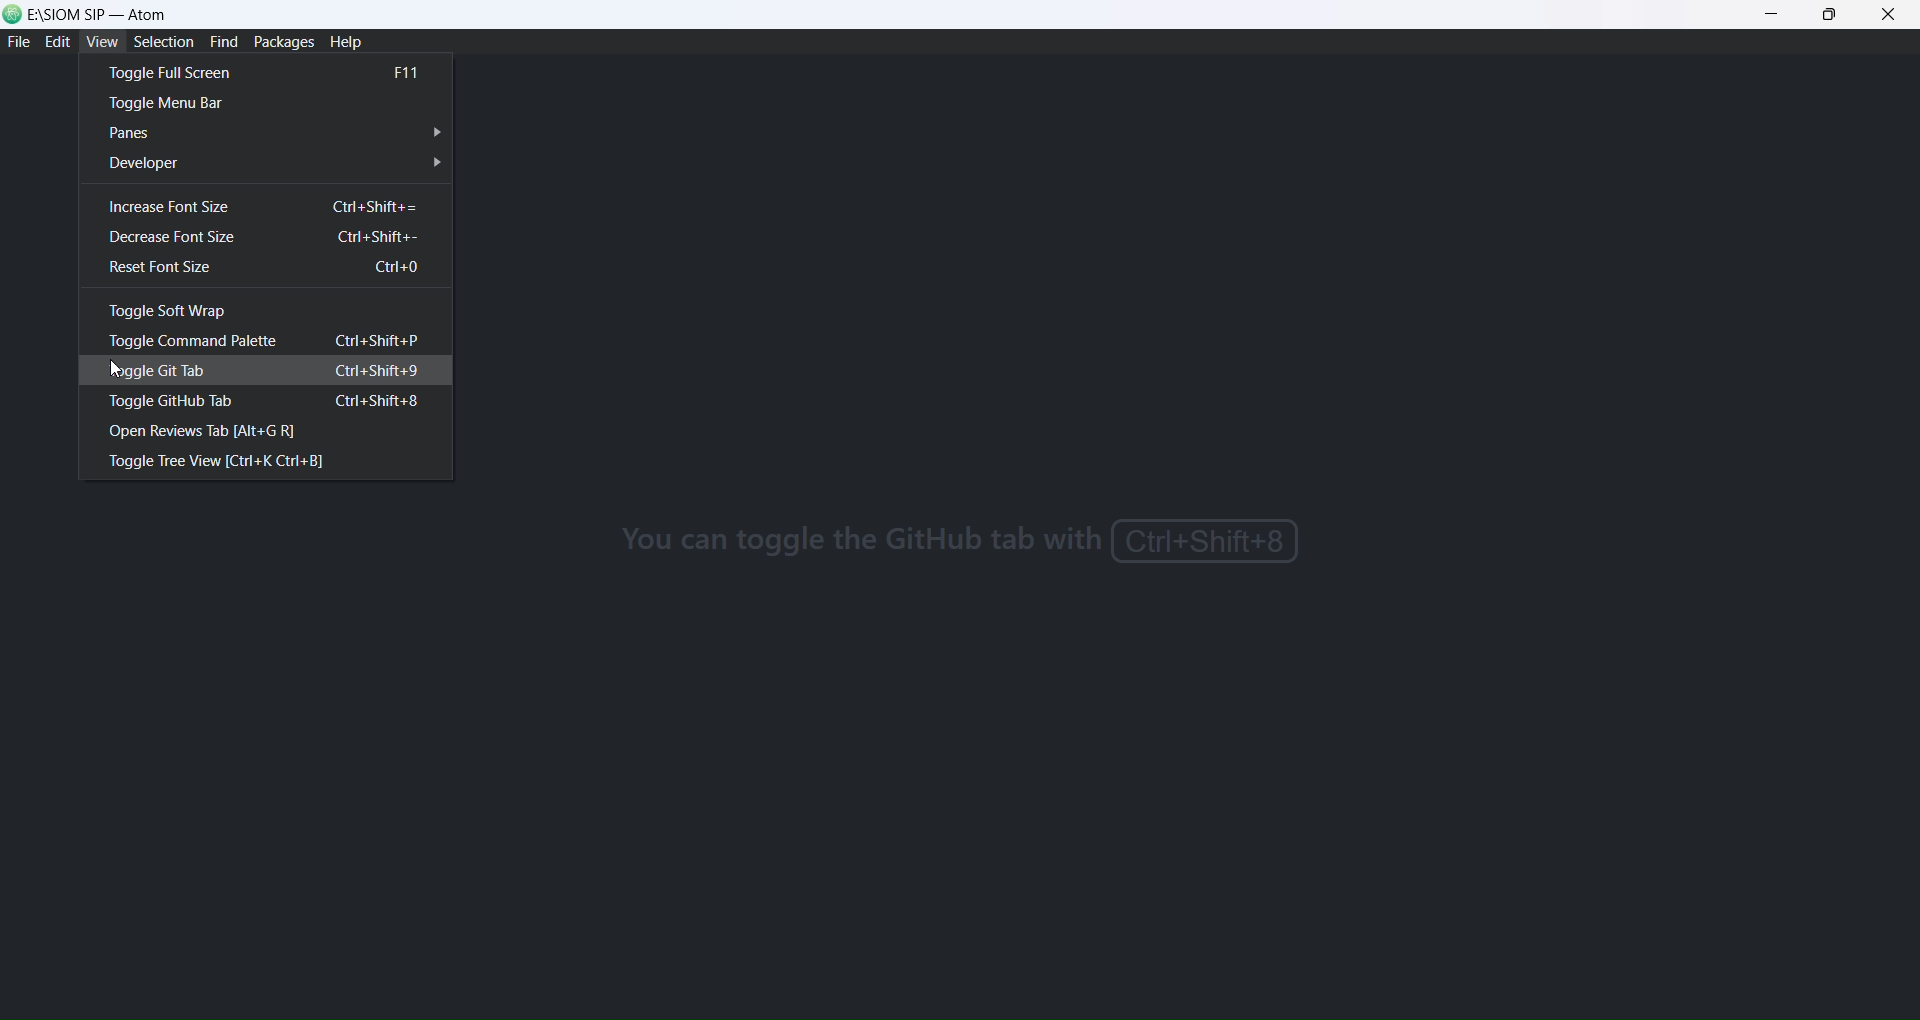 This screenshot has width=1920, height=1020. What do you see at coordinates (223, 42) in the screenshot?
I see `find` at bounding box center [223, 42].